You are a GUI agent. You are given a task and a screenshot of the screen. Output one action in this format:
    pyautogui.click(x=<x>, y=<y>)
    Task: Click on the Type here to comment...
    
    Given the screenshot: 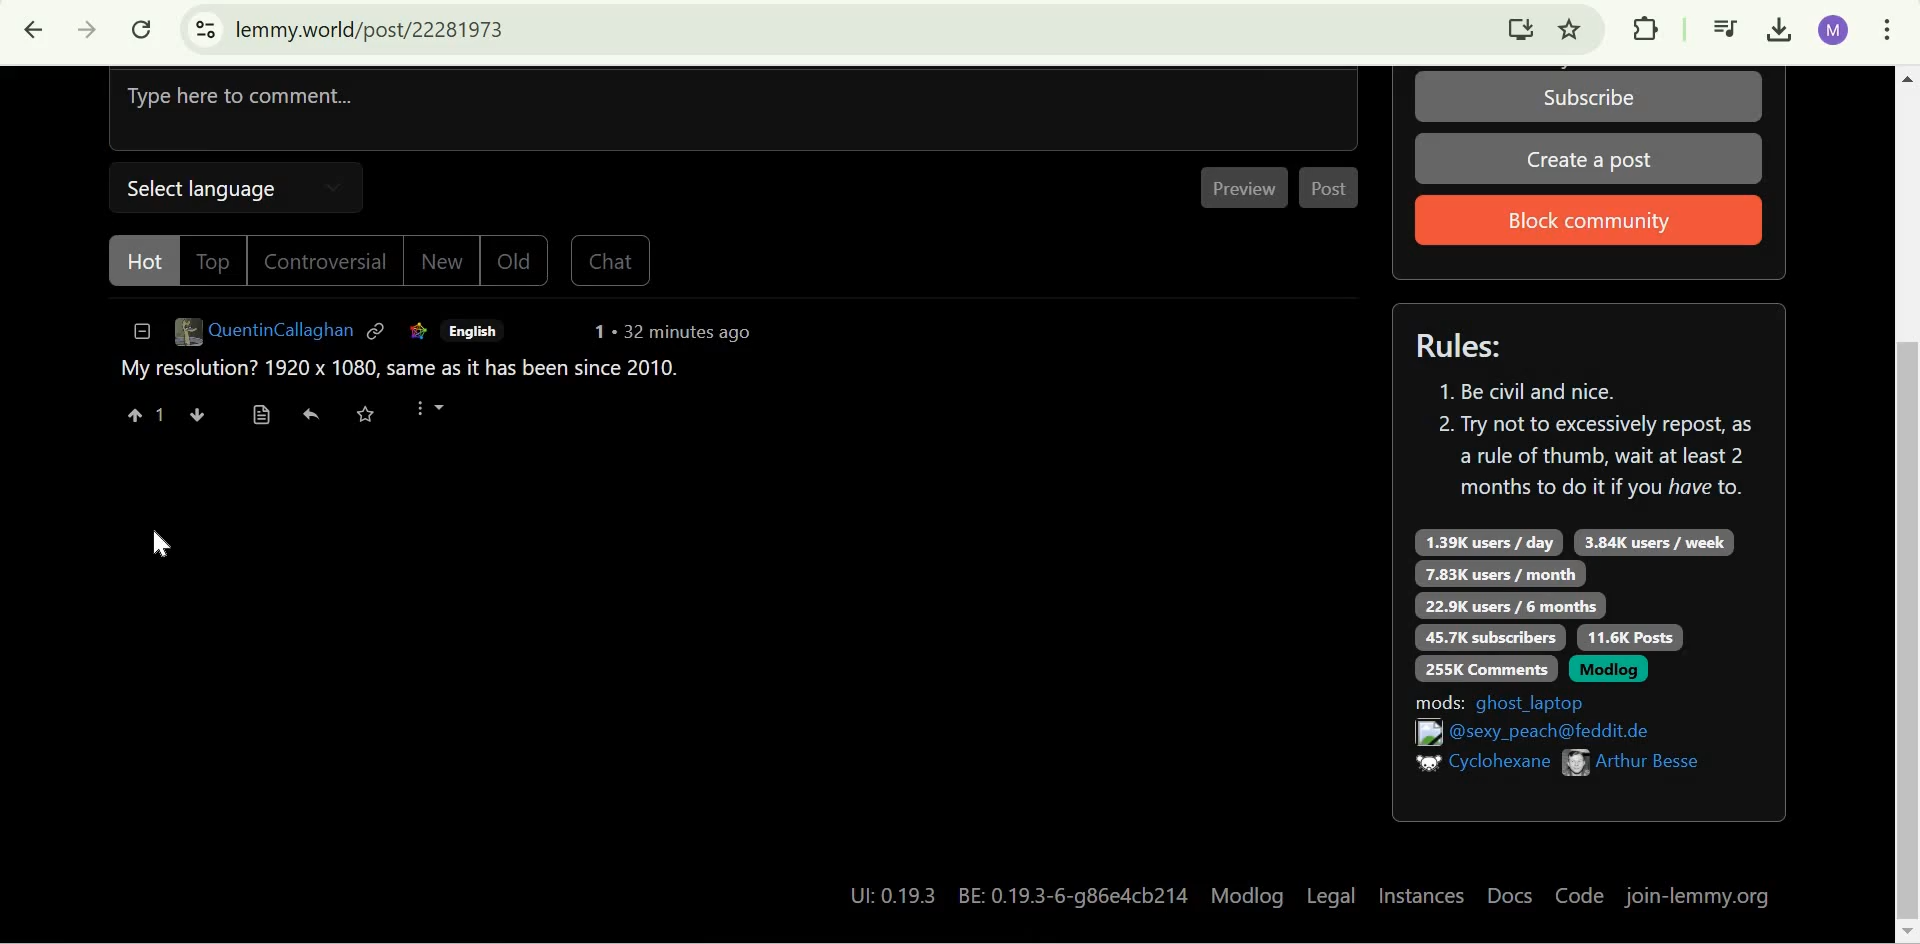 What is the action you would take?
    pyautogui.click(x=734, y=113)
    